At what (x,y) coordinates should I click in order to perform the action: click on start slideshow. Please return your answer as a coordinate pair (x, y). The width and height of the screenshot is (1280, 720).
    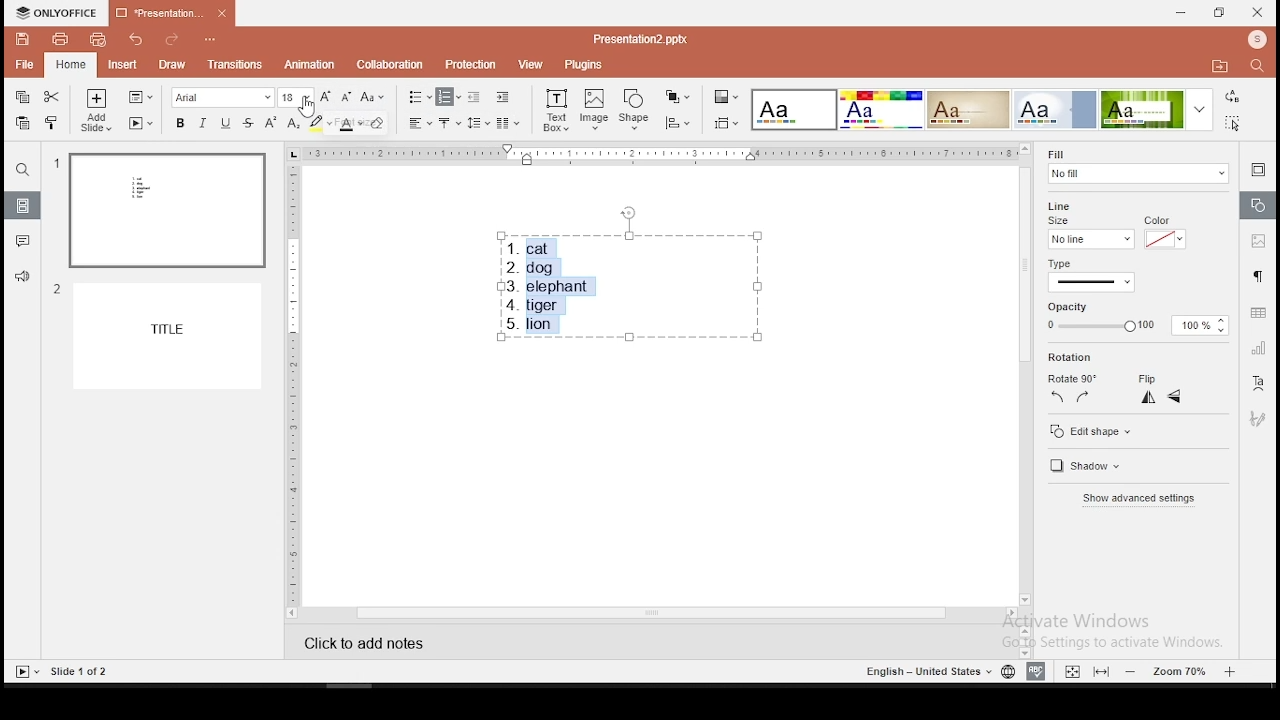
    Looking at the image, I should click on (141, 122).